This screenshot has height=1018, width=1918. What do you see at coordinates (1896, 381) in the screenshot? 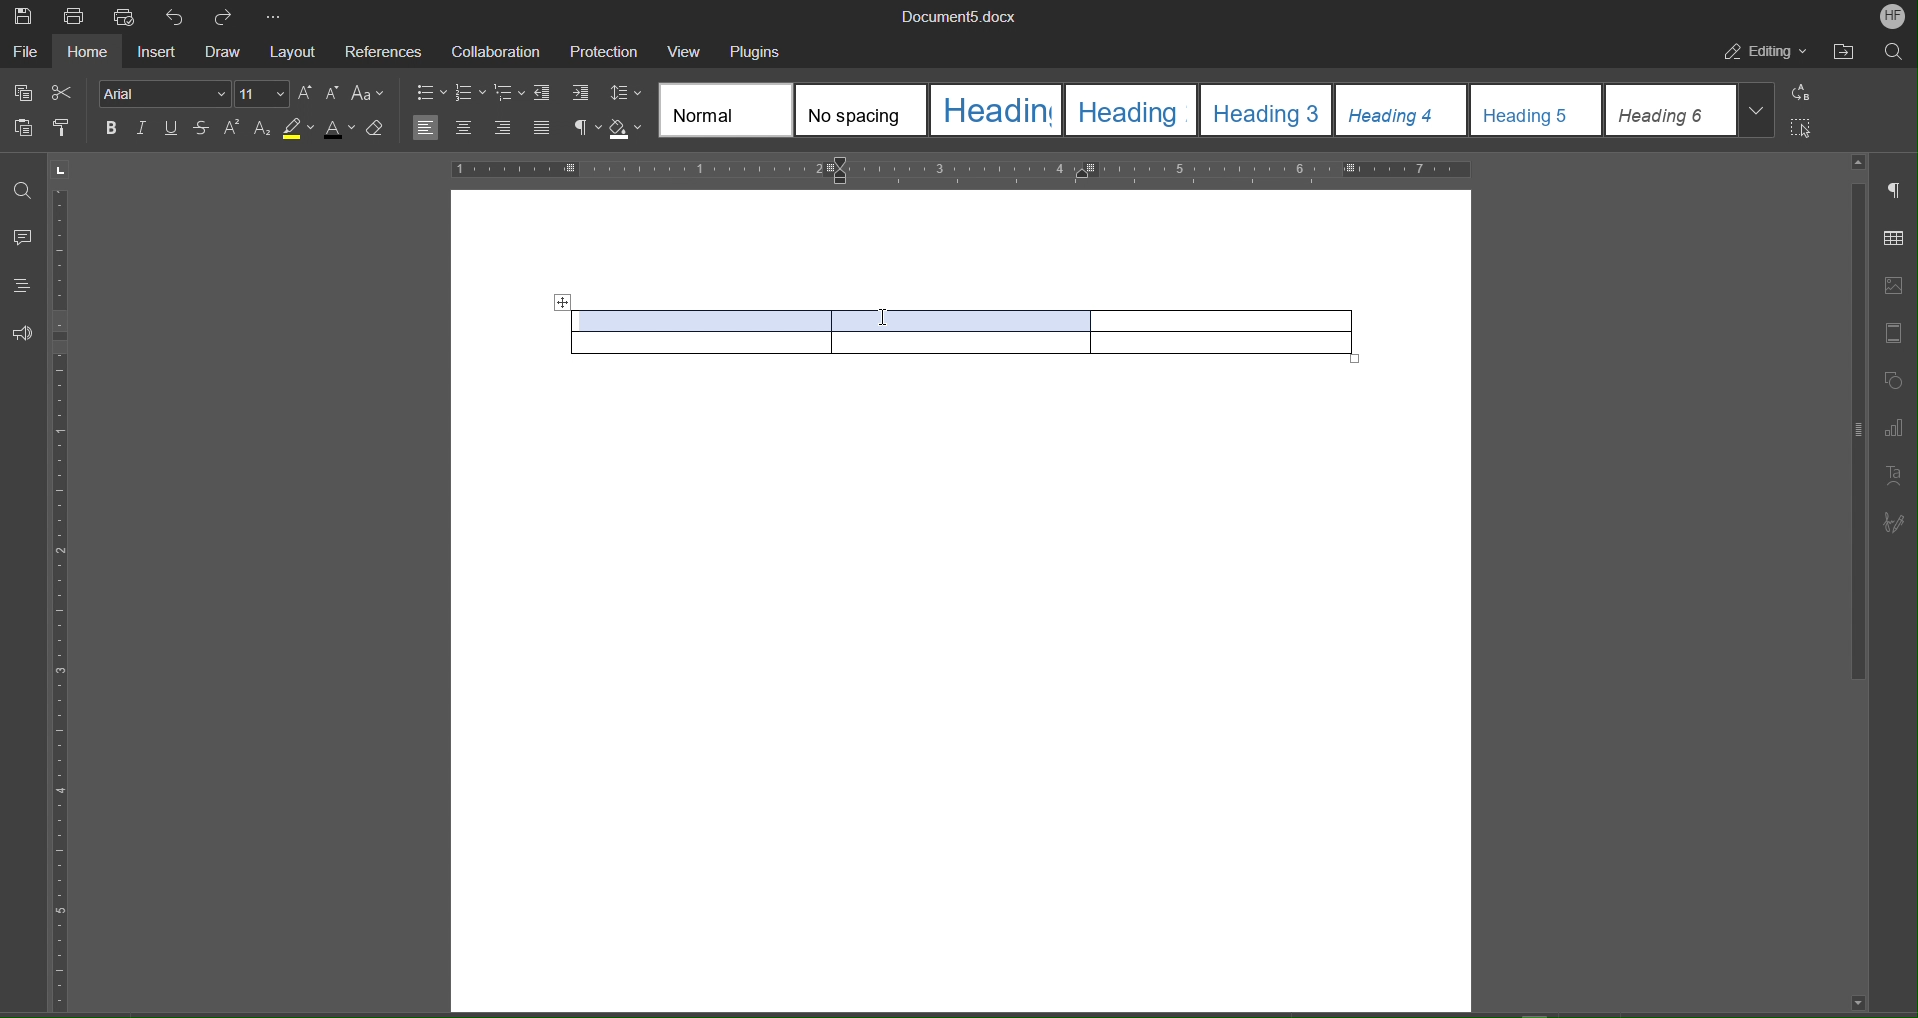
I see `Shape Settings` at bounding box center [1896, 381].